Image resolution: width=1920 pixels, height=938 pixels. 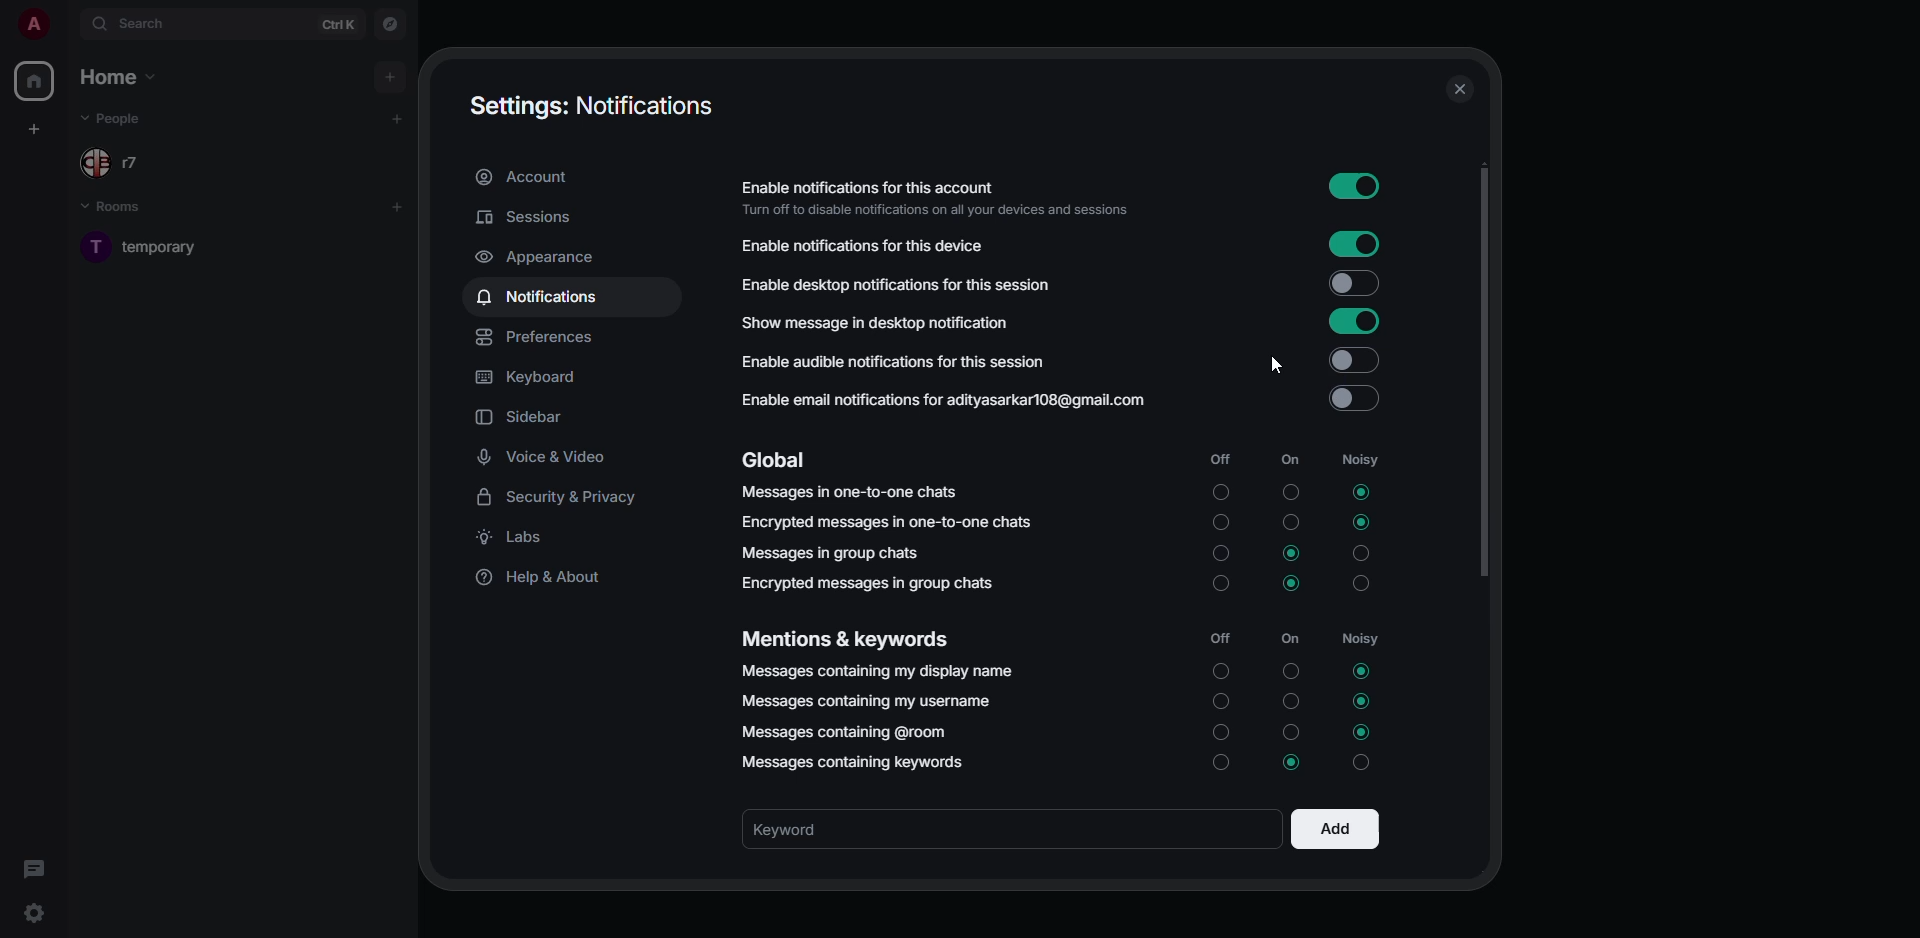 I want to click on account, so click(x=528, y=179).